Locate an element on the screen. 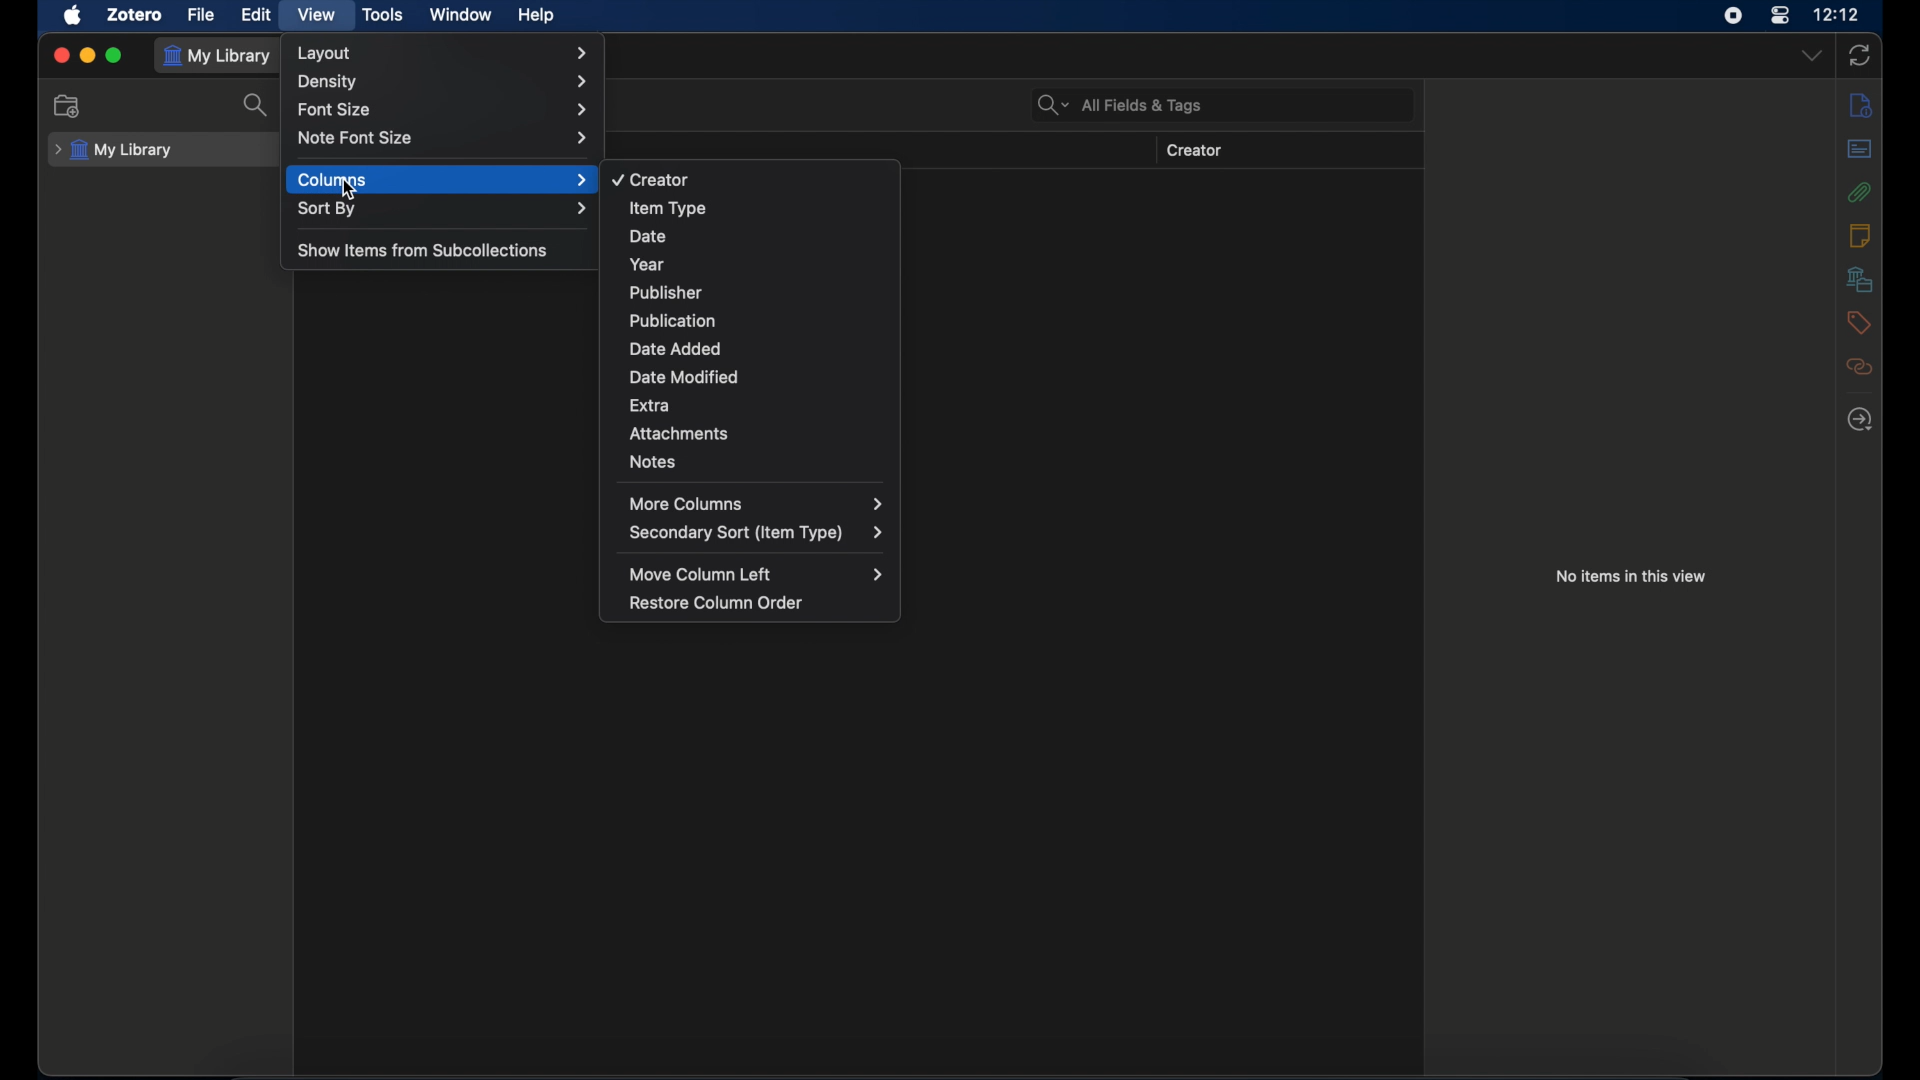 The height and width of the screenshot is (1080, 1920). search is located at coordinates (256, 105).